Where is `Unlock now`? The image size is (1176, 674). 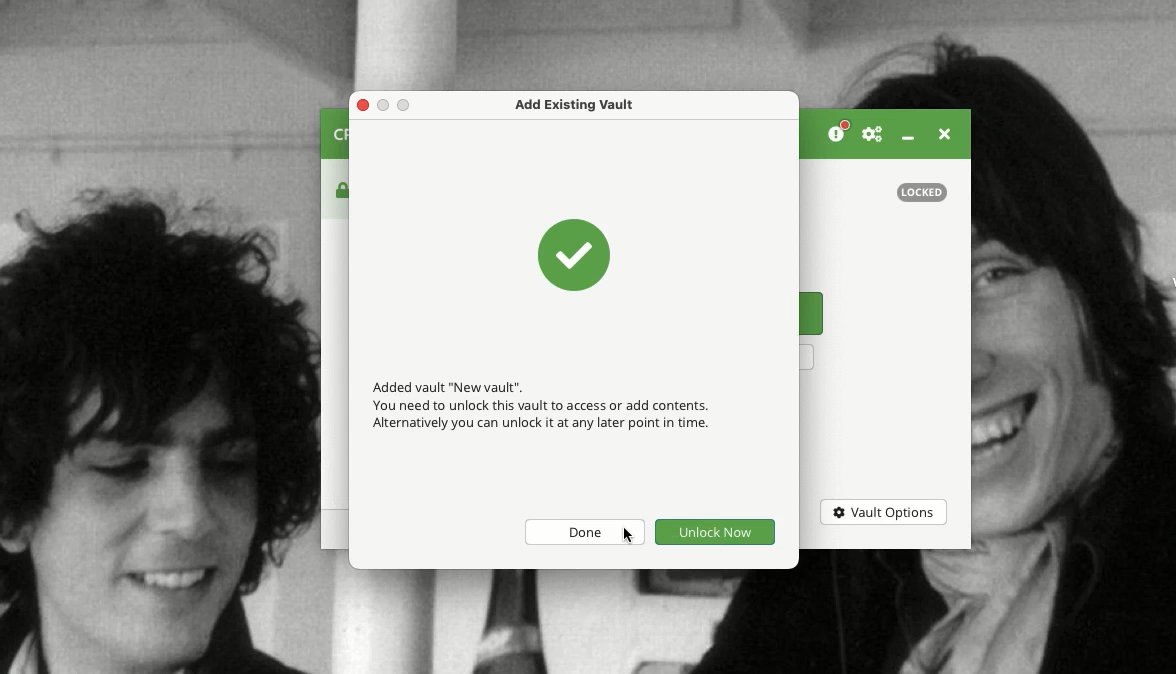 Unlock now is located at coordinates (717, 531).